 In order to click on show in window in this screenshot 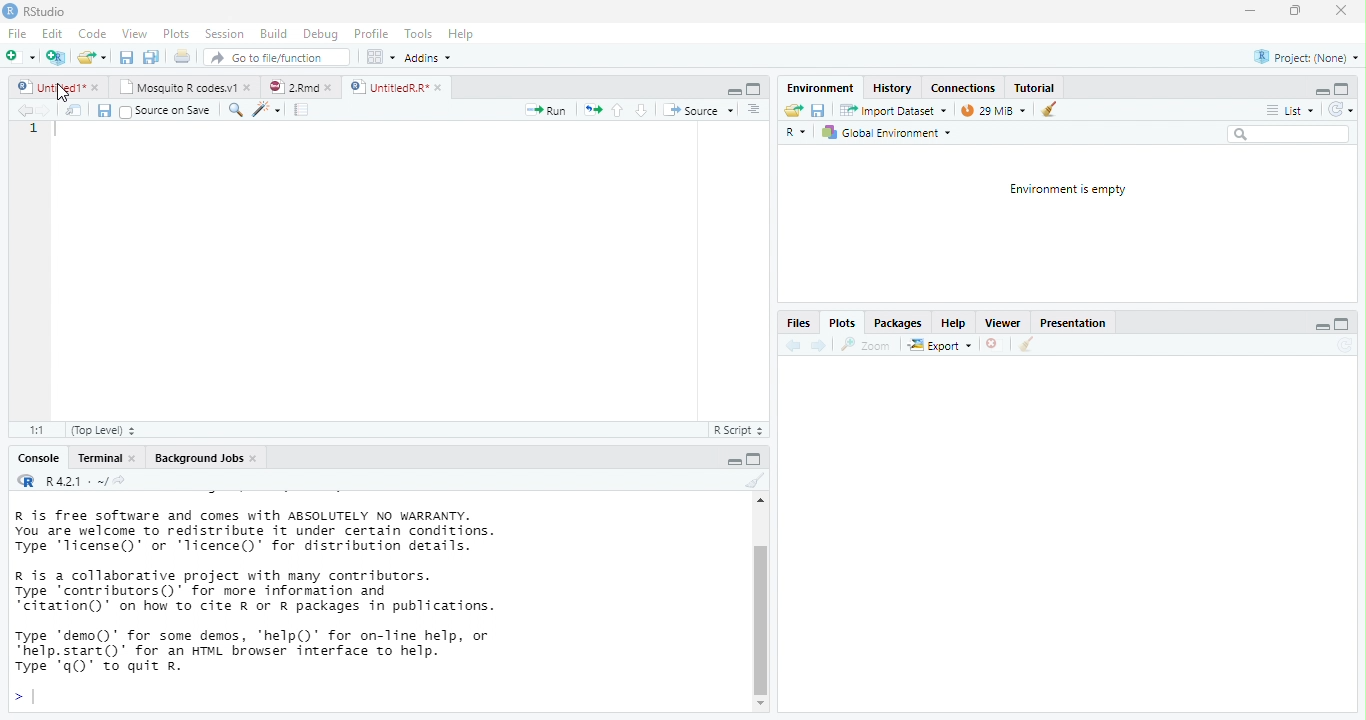, I will do `click(75, 110)`.